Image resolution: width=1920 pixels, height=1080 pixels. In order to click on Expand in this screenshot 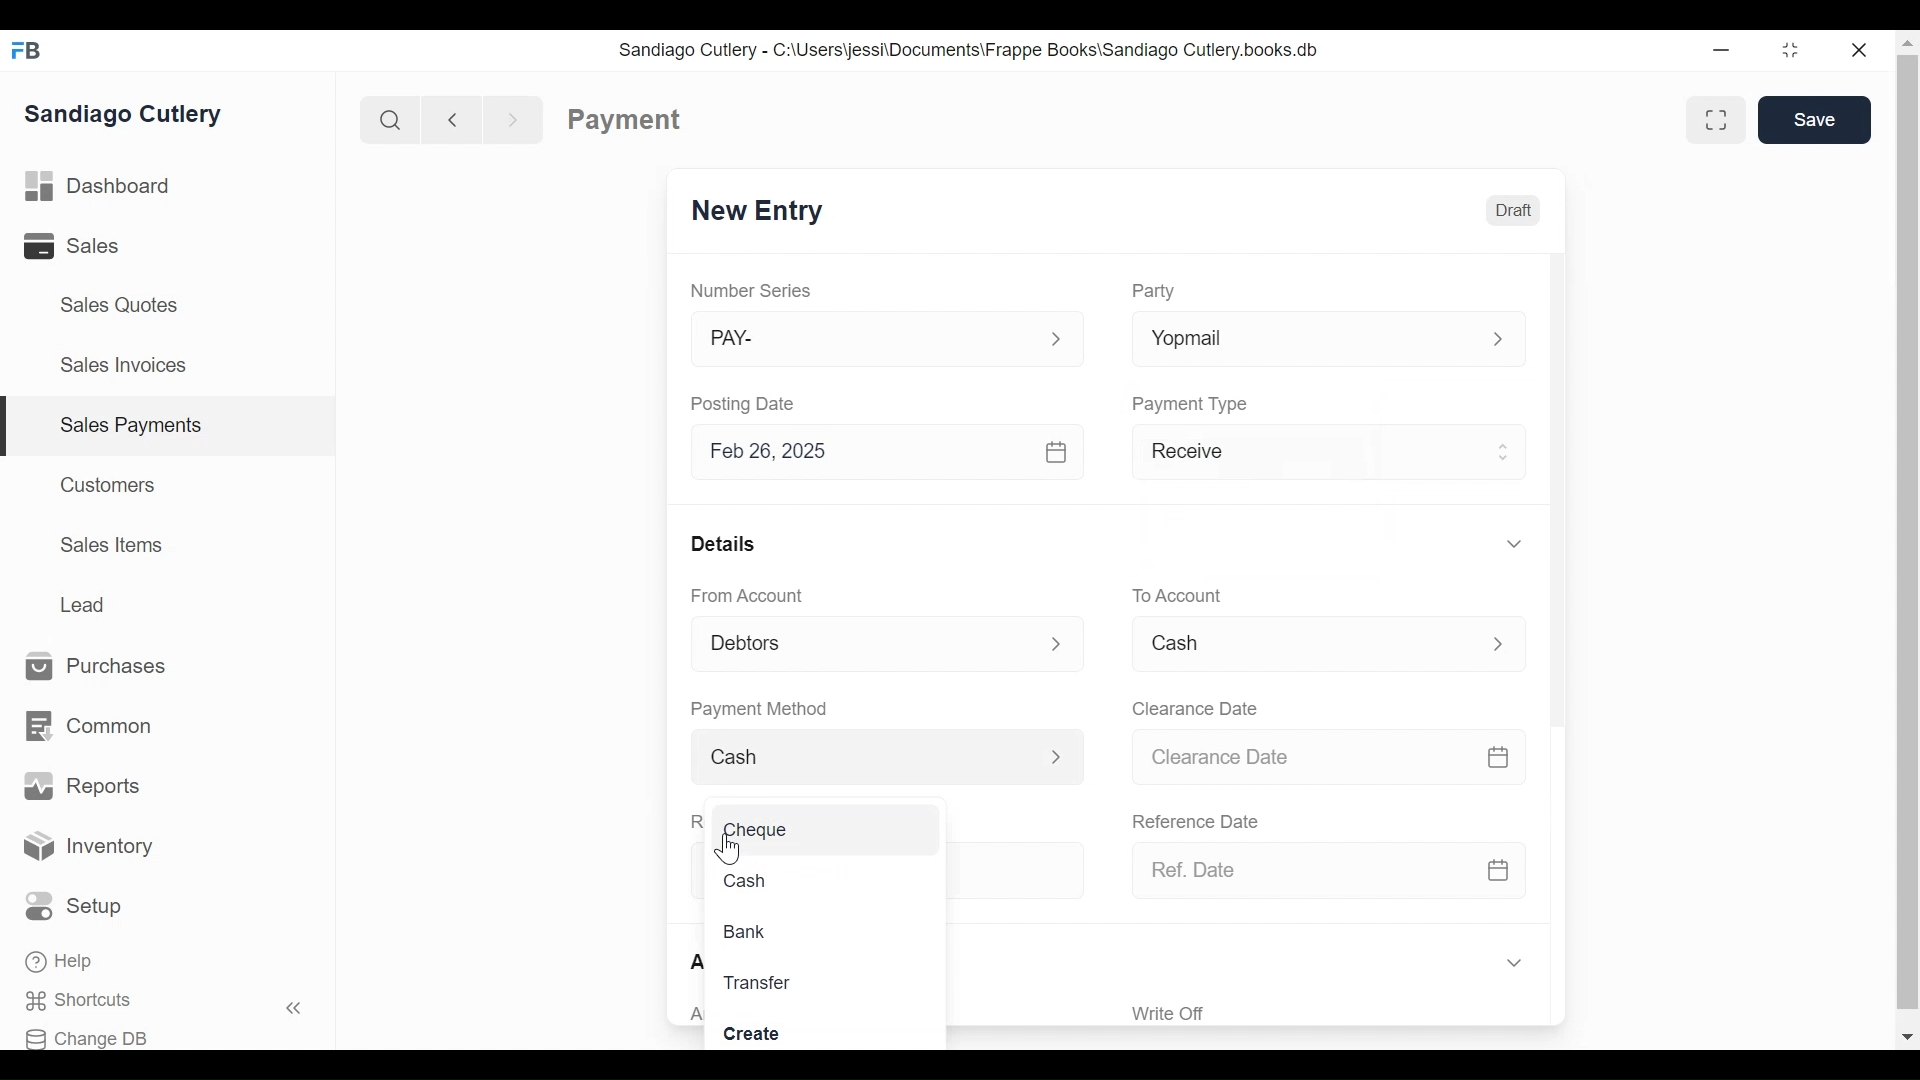, I will do `click(1518, 964)`.